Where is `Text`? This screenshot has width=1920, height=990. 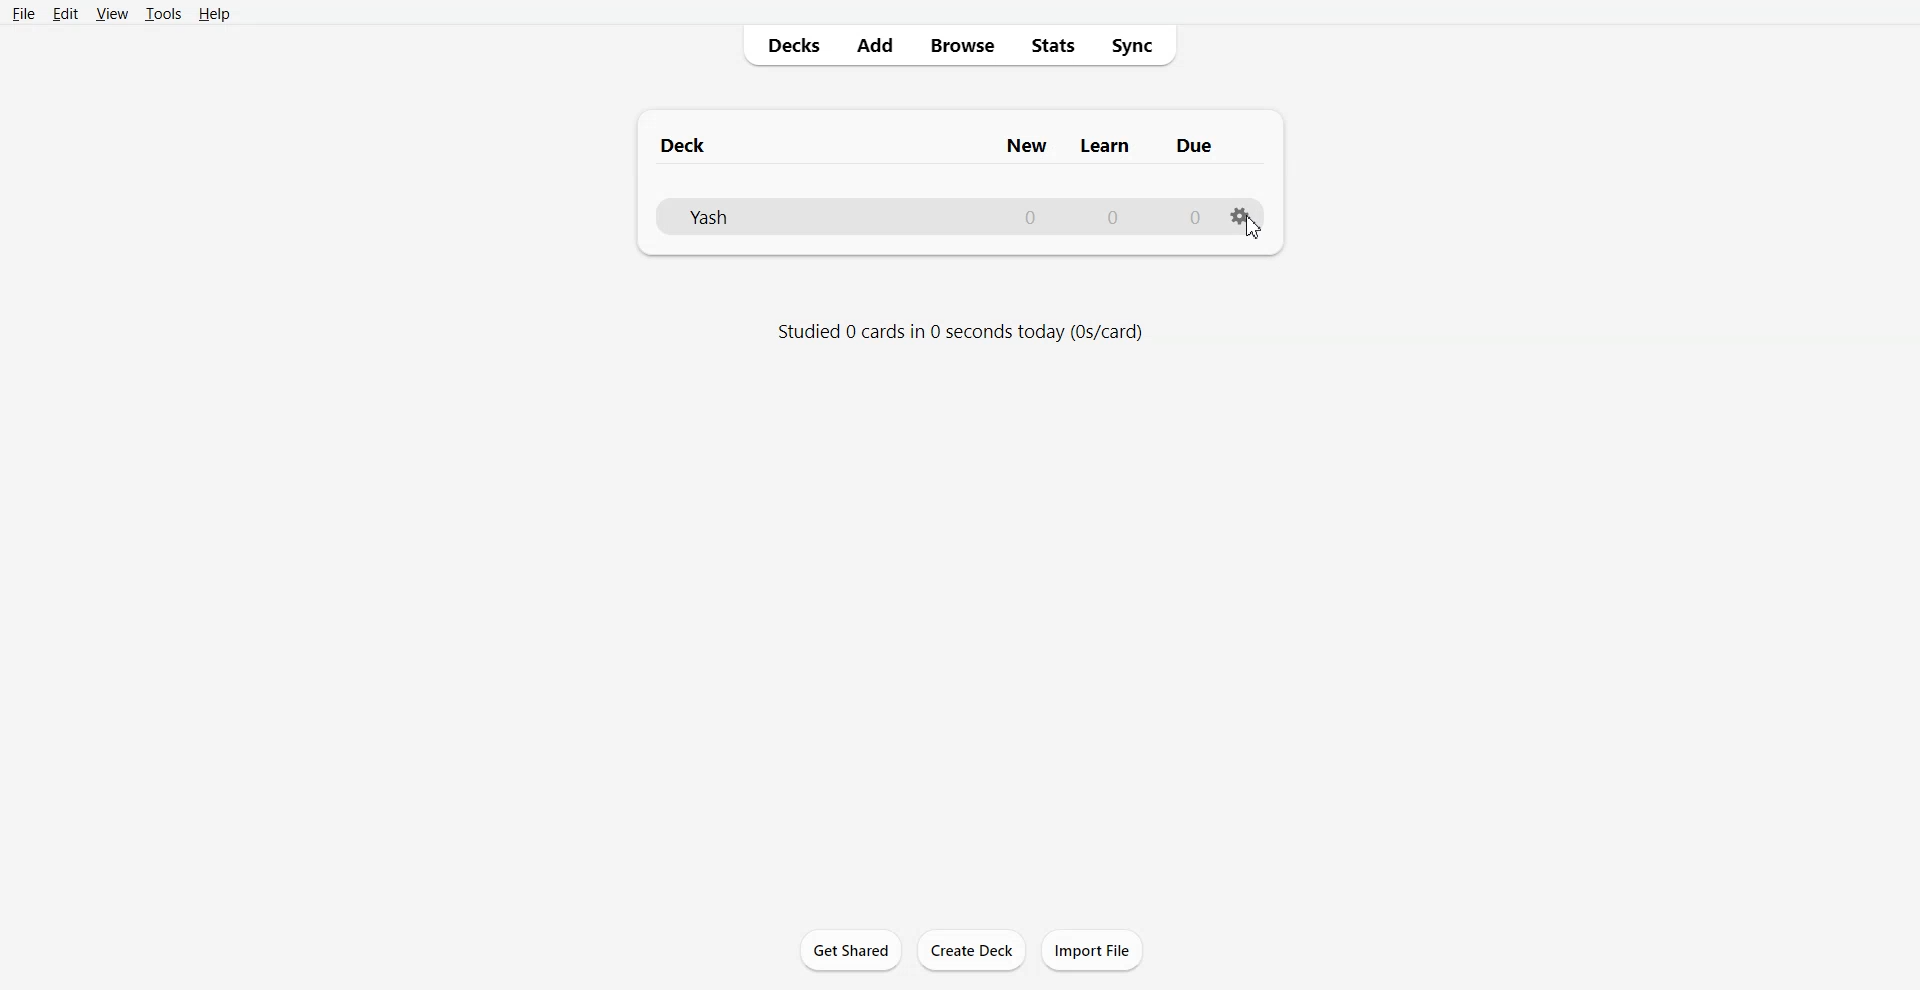
Text is located at coordinates (938, 145).